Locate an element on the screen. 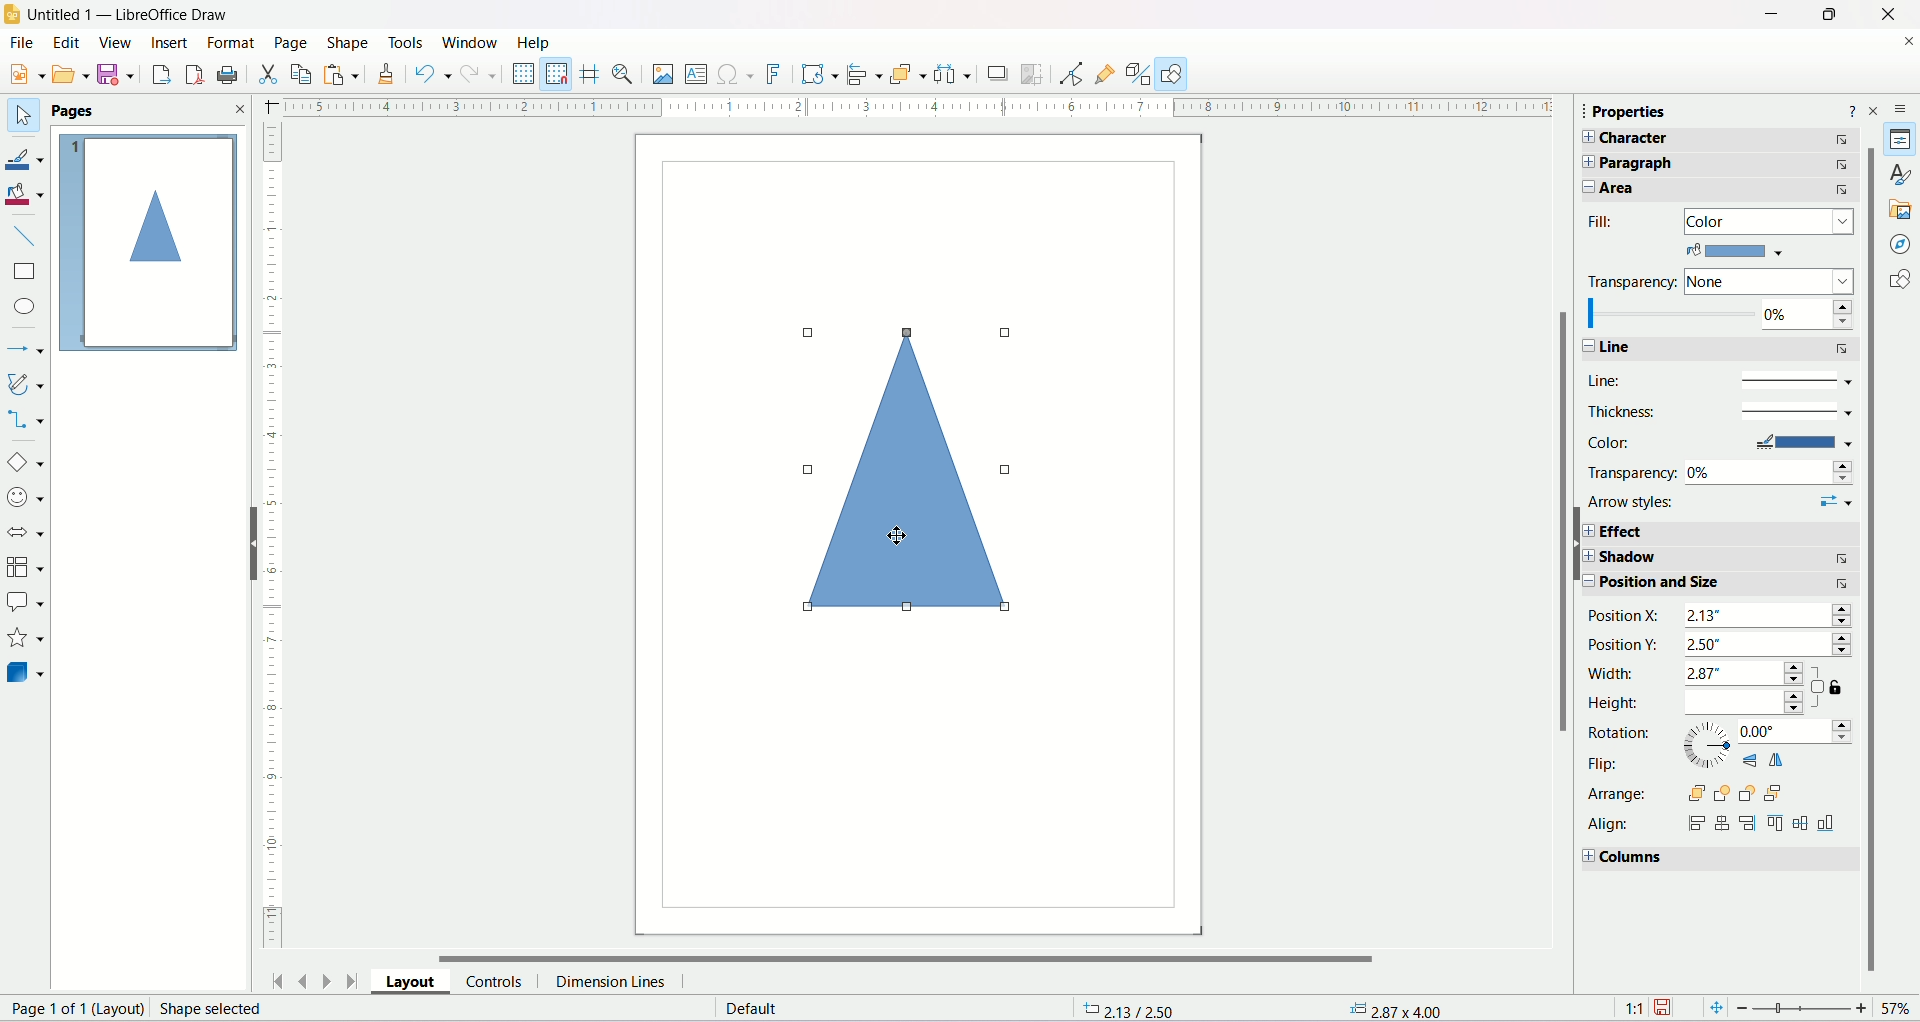 This screenshot has width=1920, height=1022. Transformations is located at coordinates (820, 74).